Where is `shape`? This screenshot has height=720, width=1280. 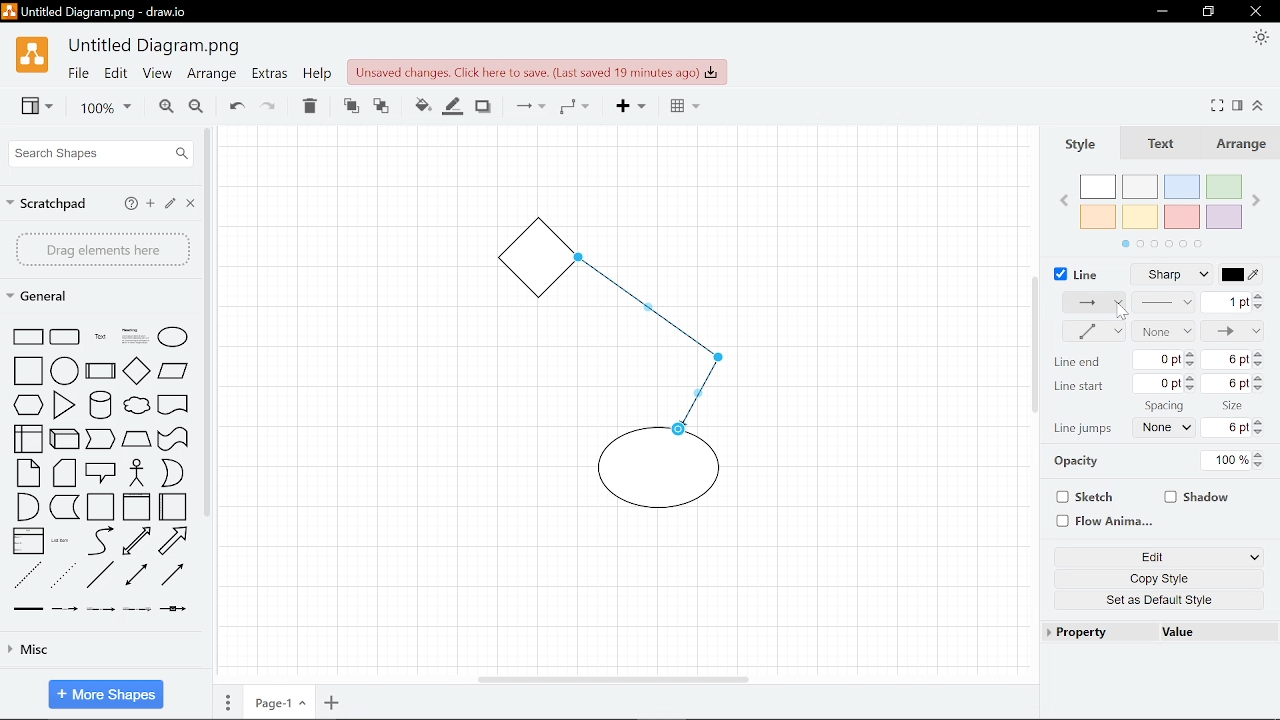 shape is located at coordinates (140, 474).